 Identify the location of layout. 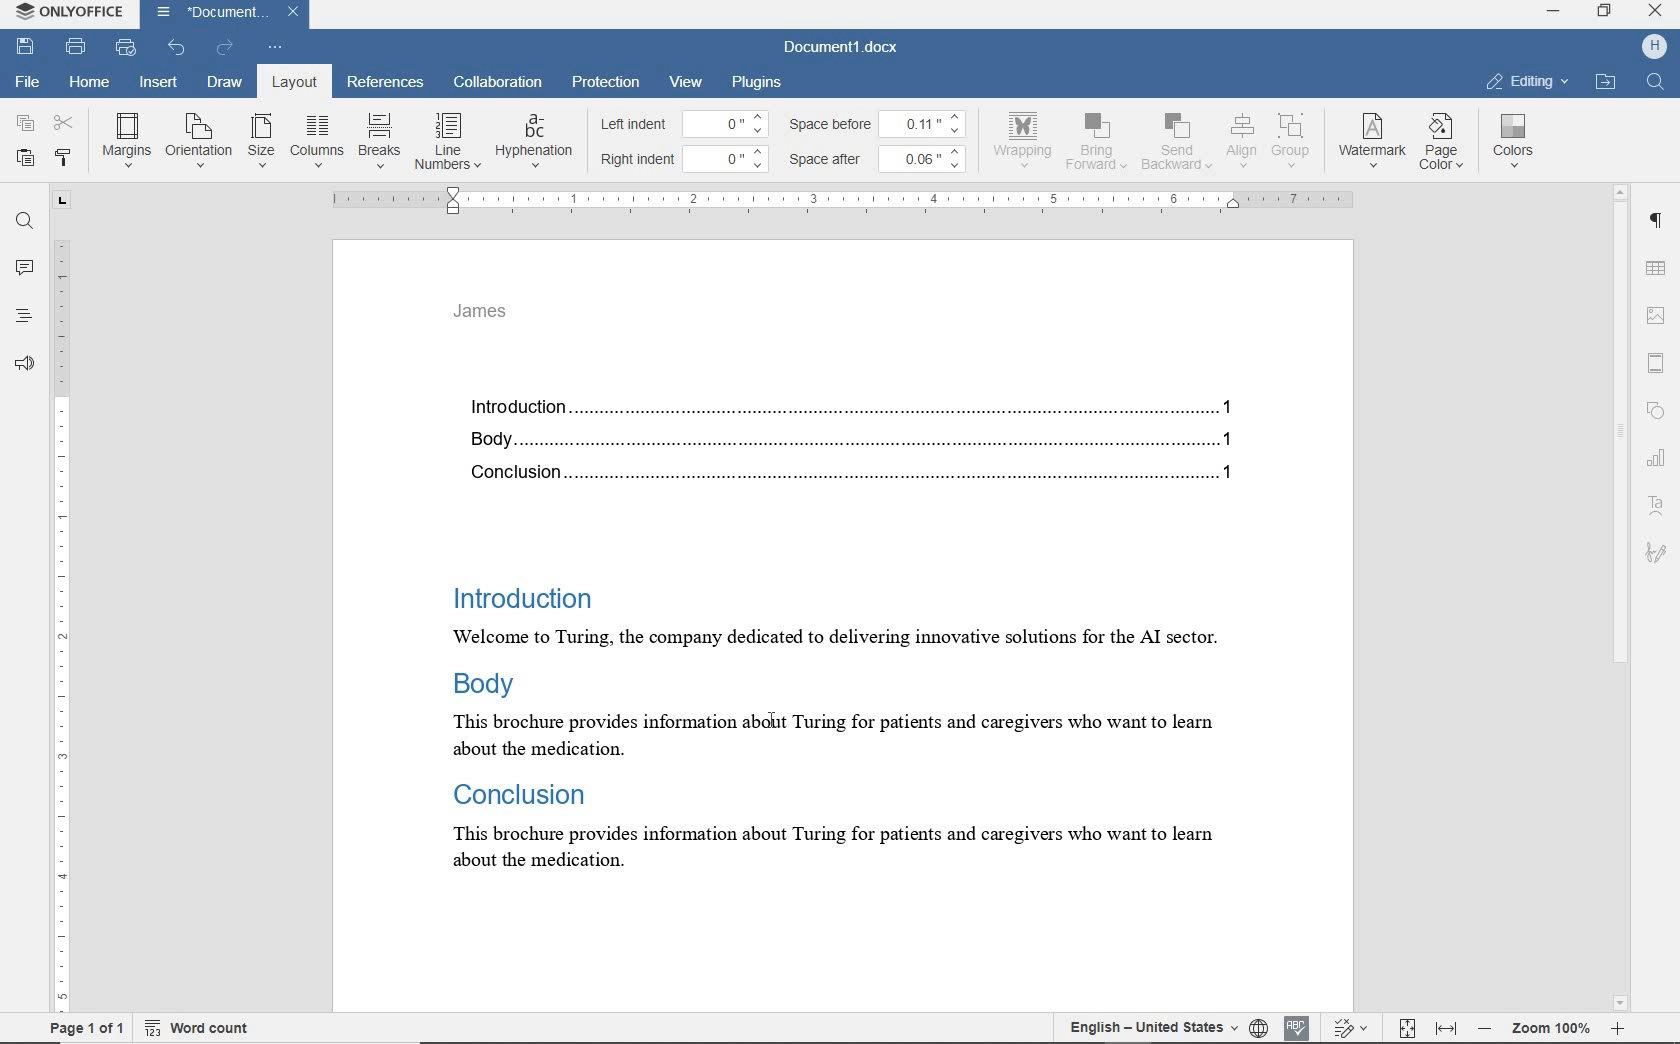
(290, 82).